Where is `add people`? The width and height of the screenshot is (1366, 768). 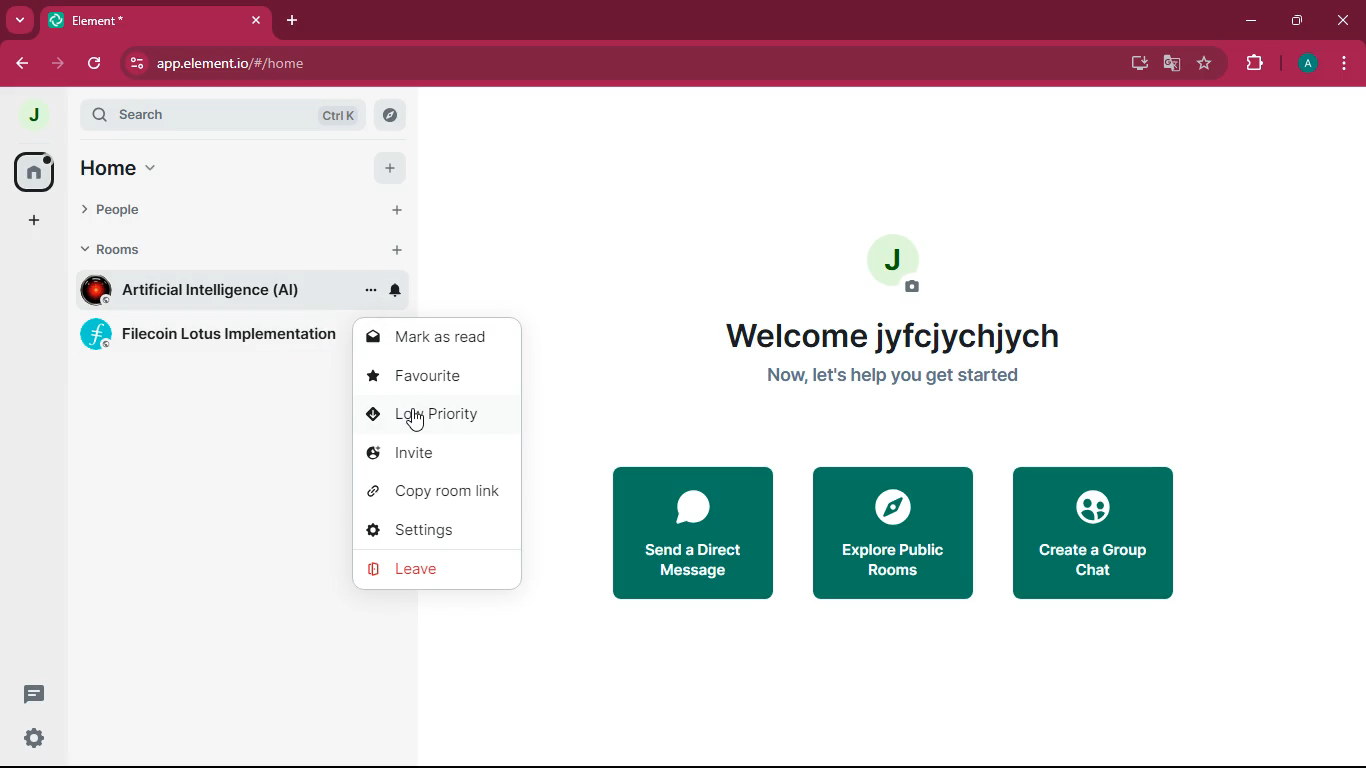 add people is located at coordinates (398, 211).